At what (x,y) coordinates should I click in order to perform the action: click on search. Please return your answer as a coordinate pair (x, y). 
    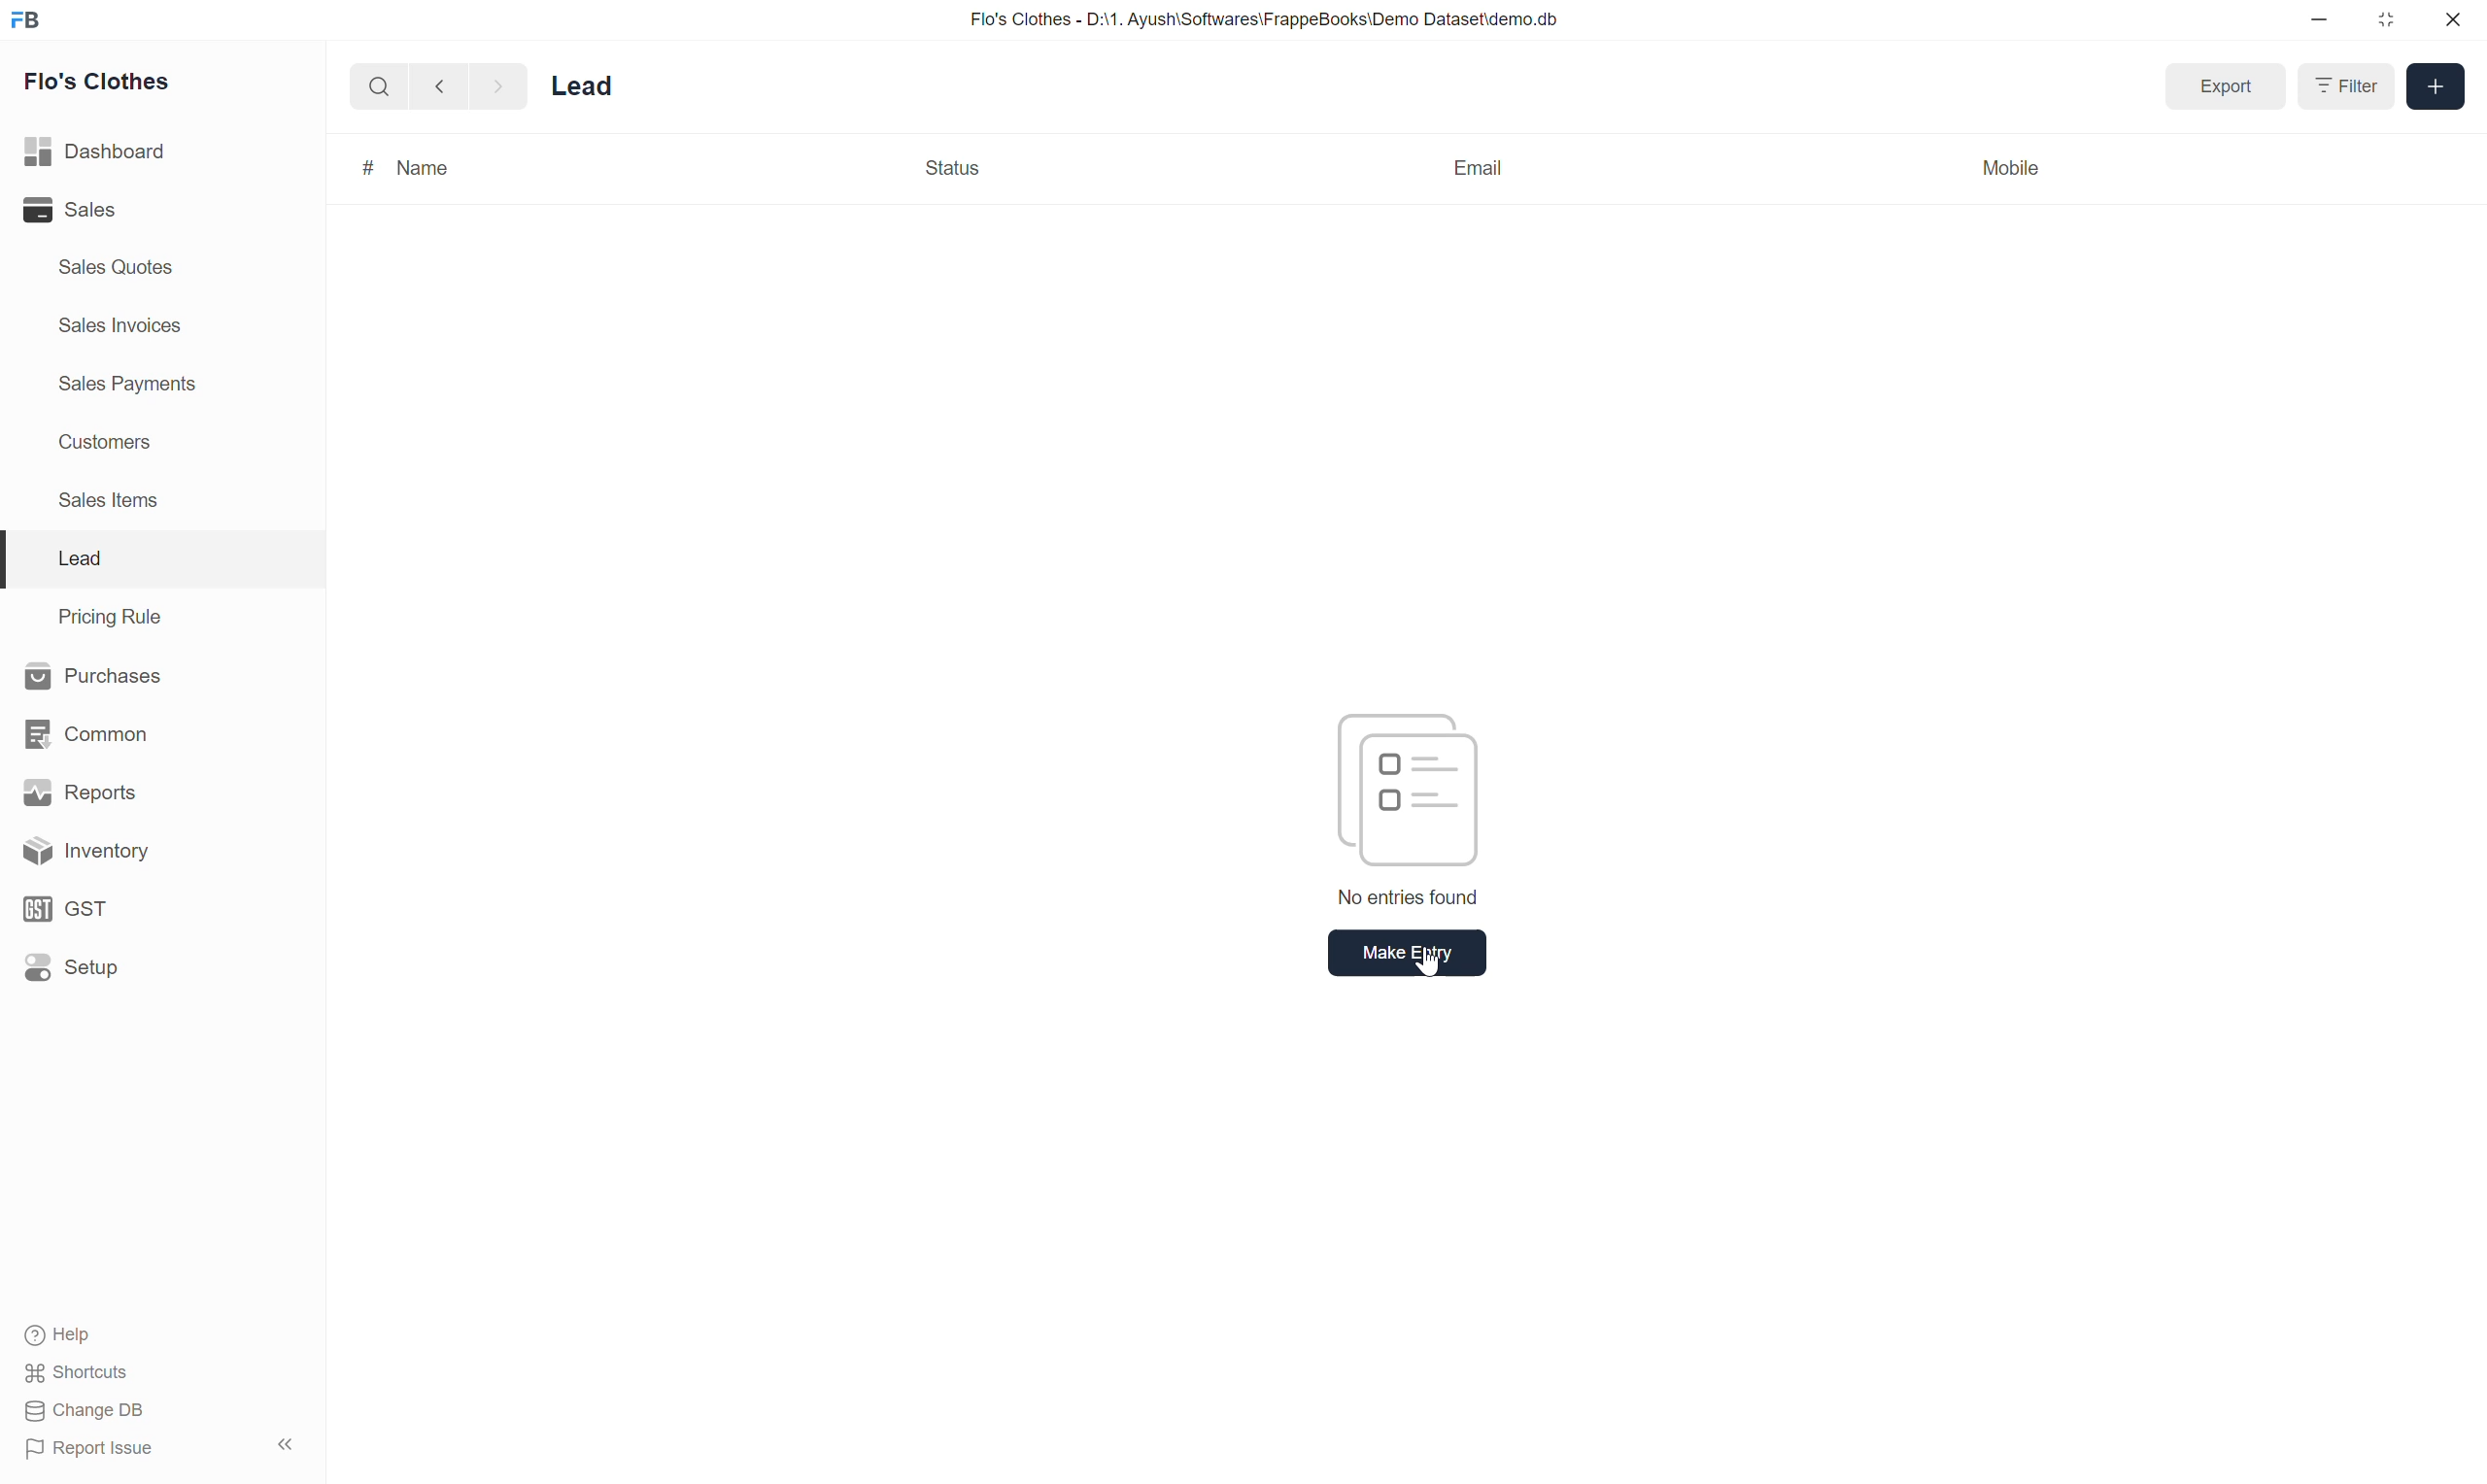
    Looking at the image, I should click on (377, 85).